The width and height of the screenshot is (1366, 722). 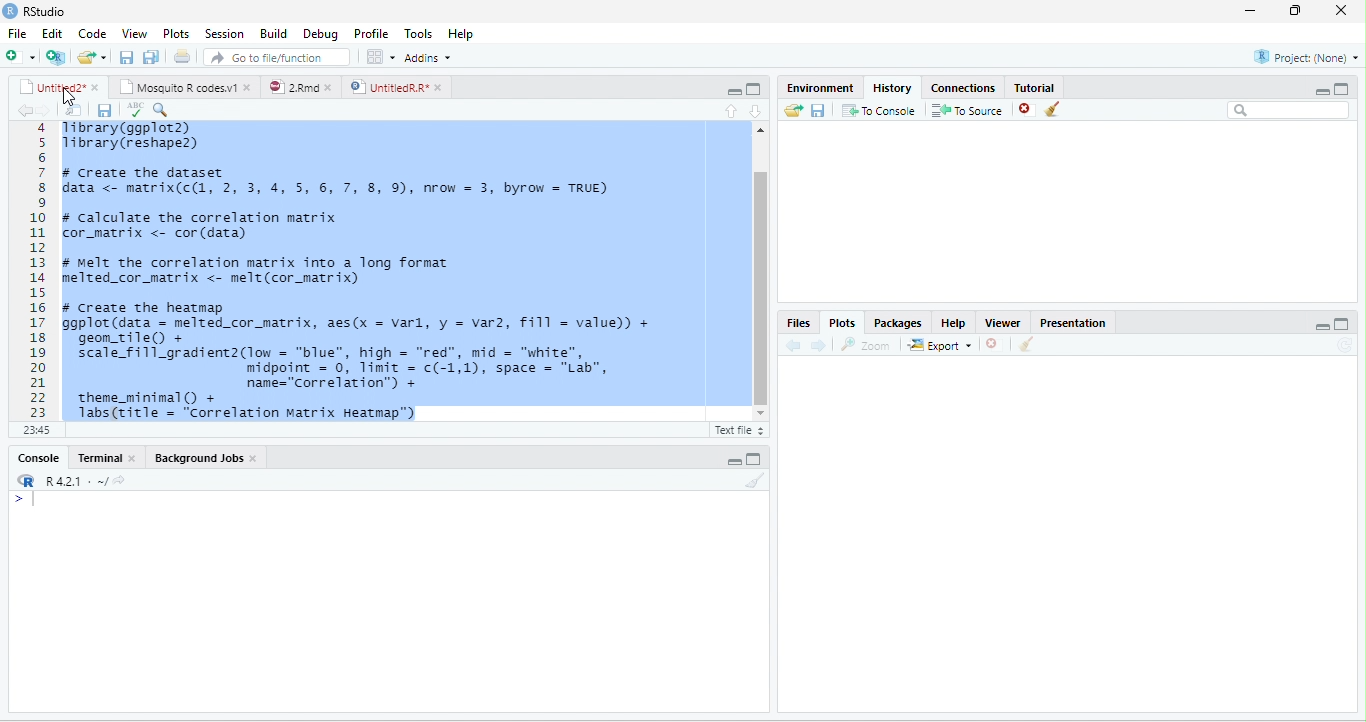 What do you see at coordinates (69, 108) in the screenshot?
I see `files` at bounding box center [69, 108].